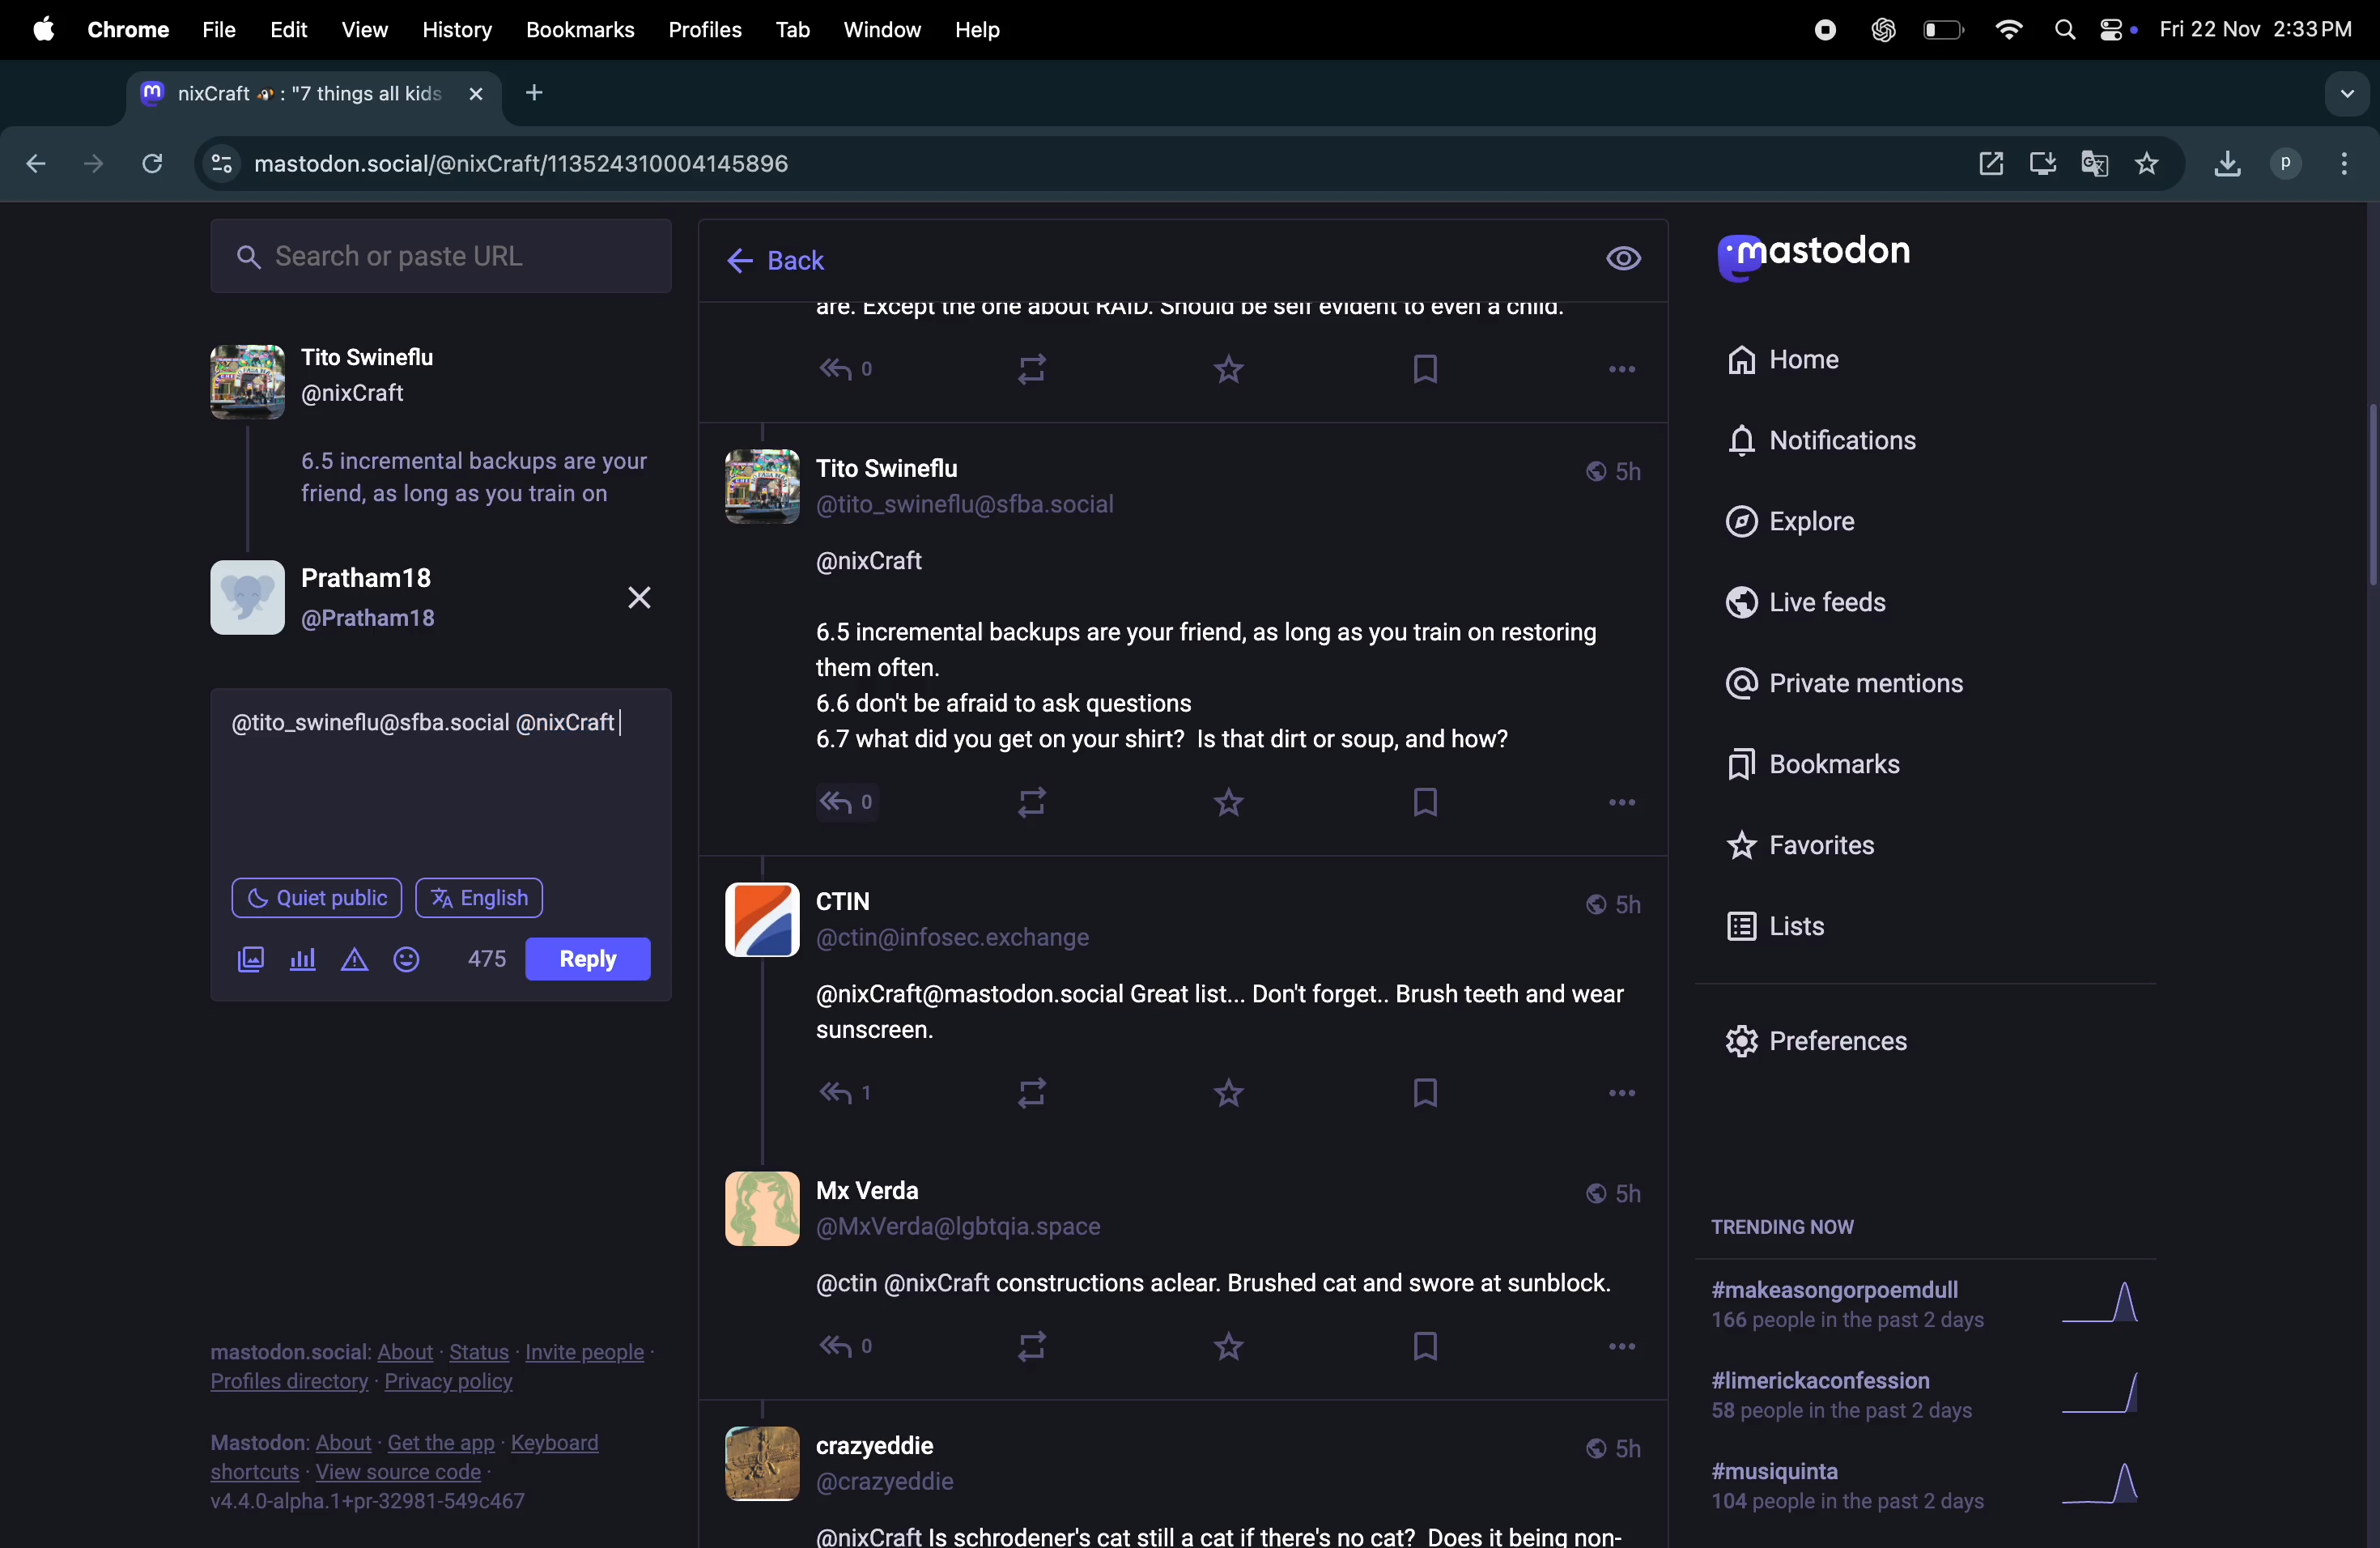  What do you see at coordinates (1165, 1478) in the screenshot?
I see `thread` at bounding box center [1165, 1478].